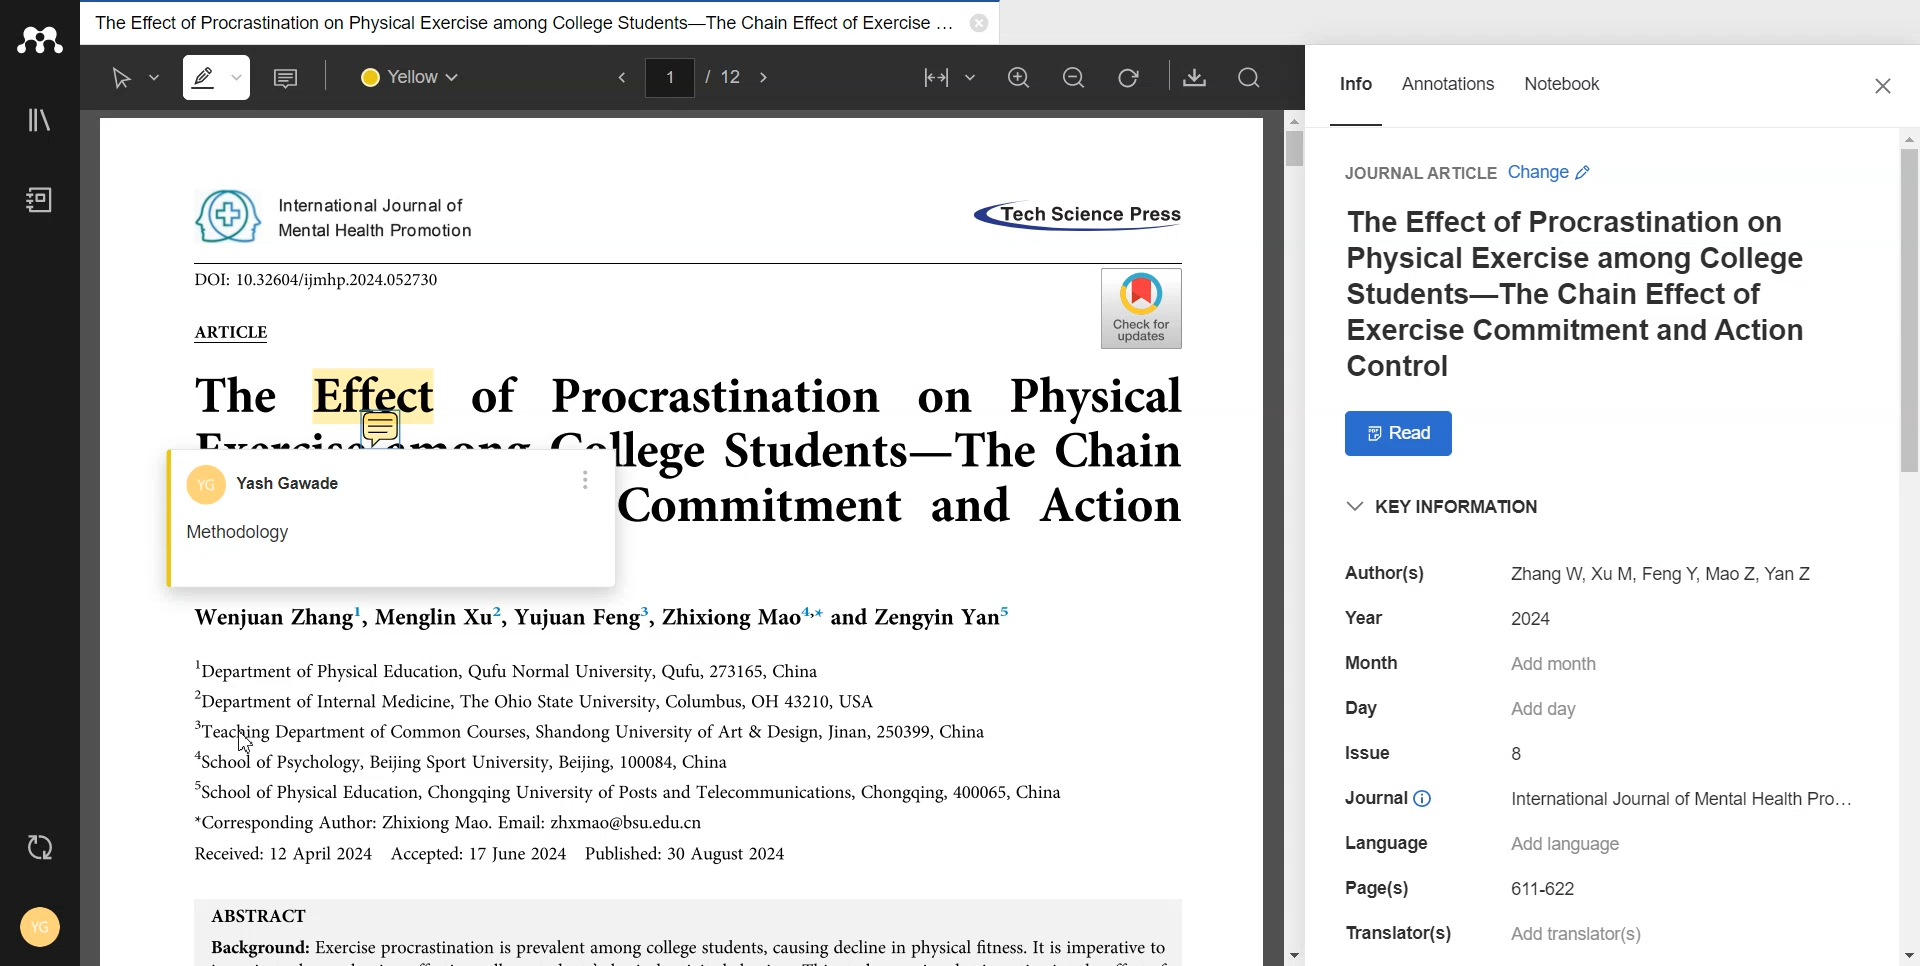  I want to click on Previous, so click(618, 77).